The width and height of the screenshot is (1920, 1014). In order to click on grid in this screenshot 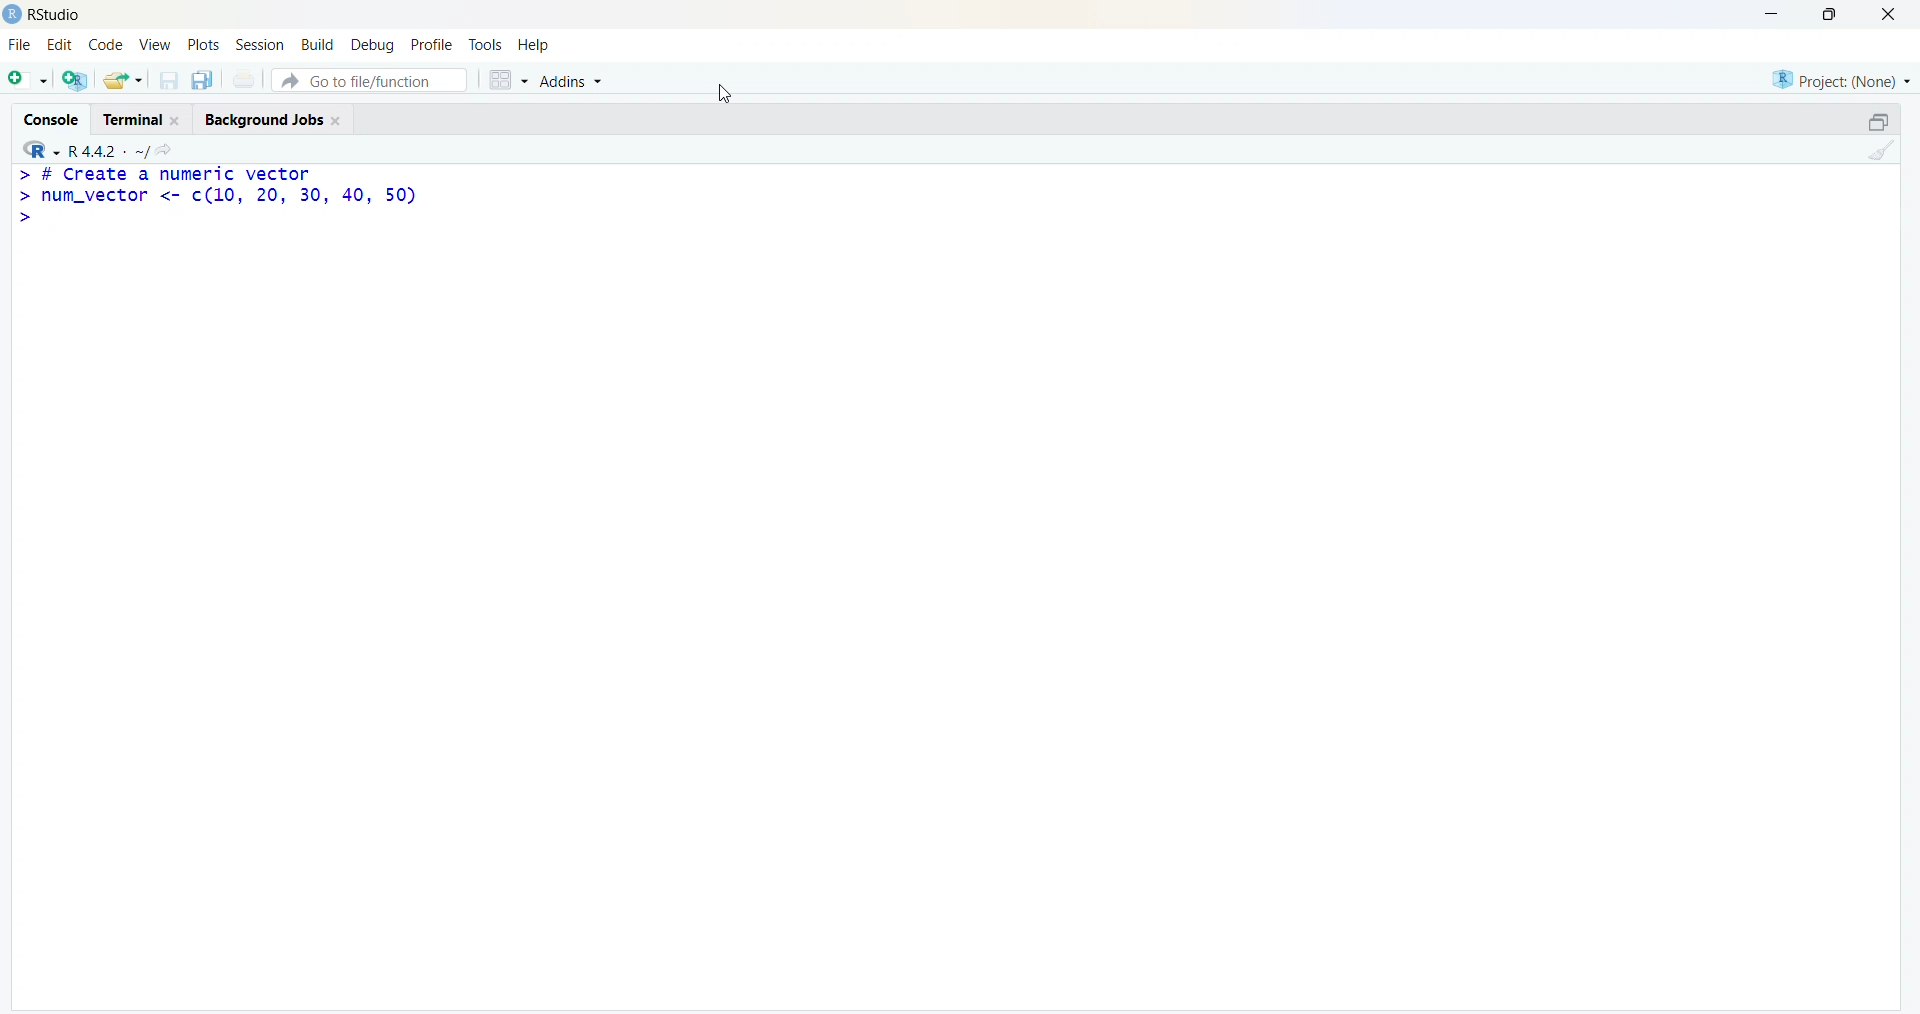, I will do `click(507, 80)`.